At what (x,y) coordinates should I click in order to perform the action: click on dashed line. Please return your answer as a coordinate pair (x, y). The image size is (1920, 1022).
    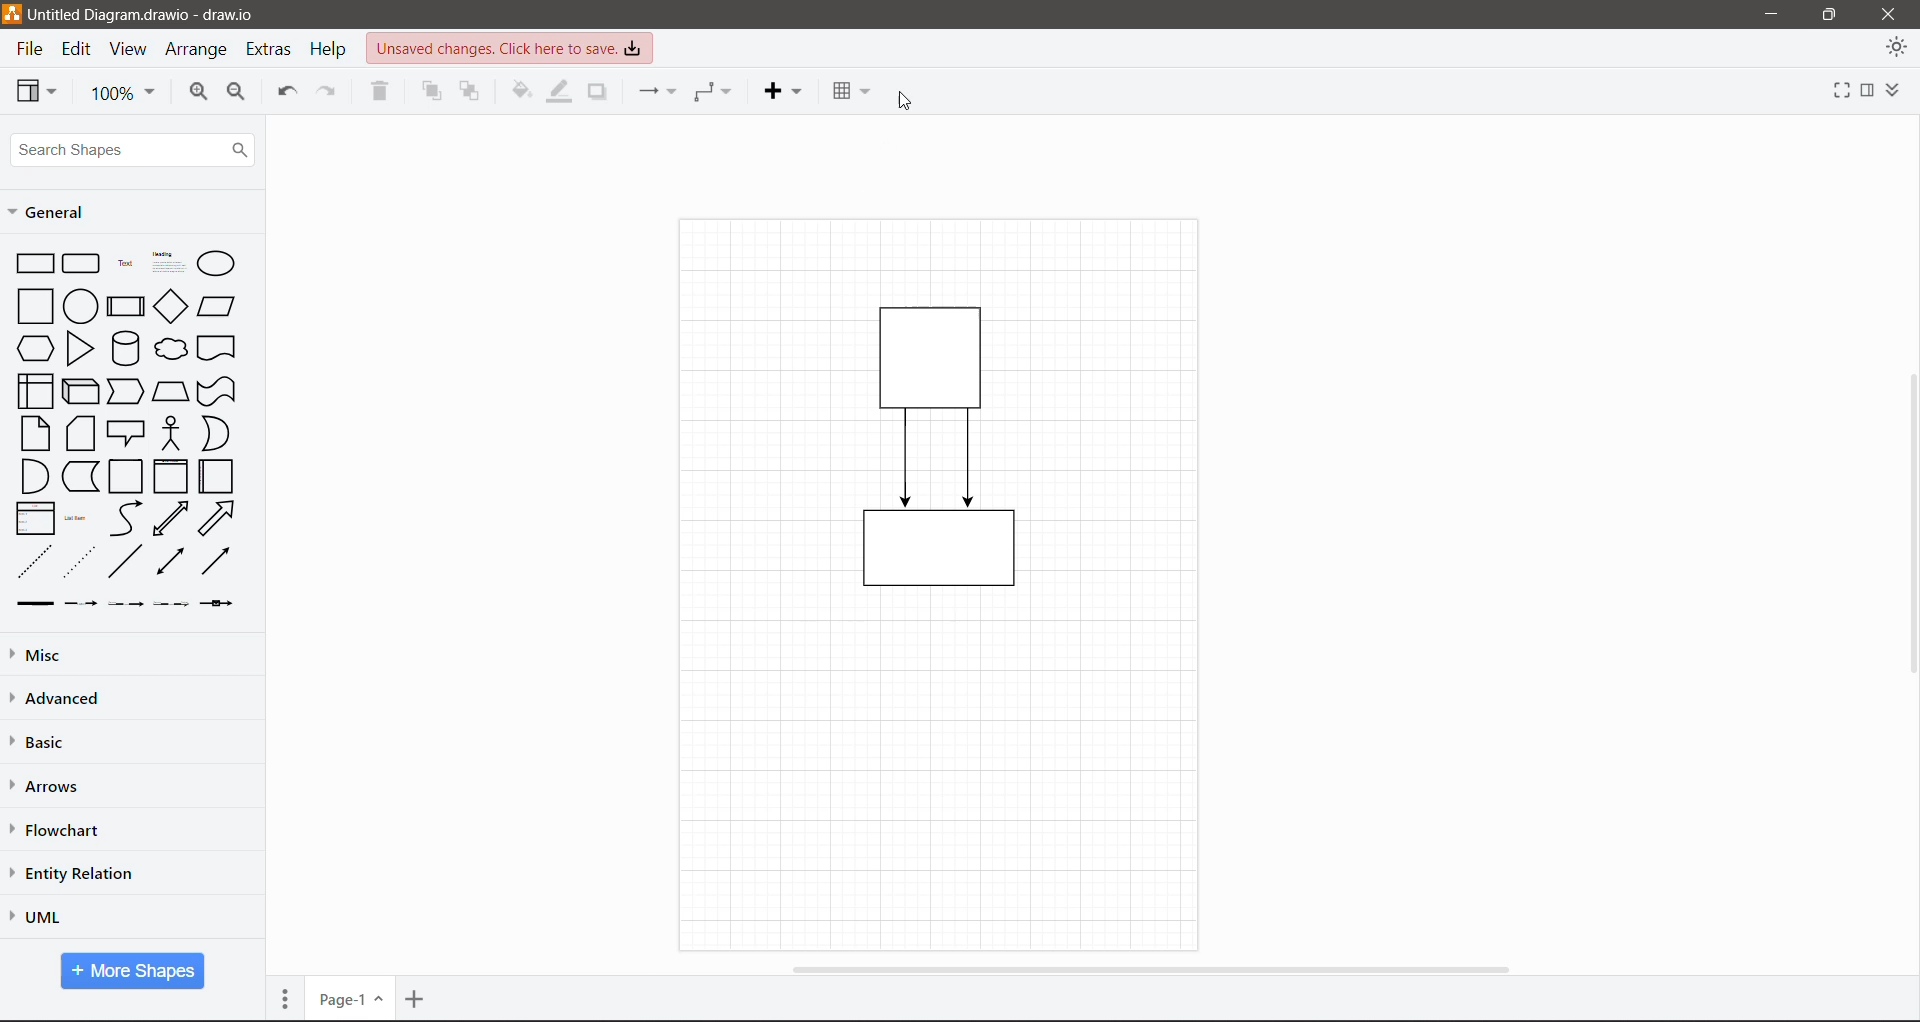
    Looking at the image, I should click on (35, 561).